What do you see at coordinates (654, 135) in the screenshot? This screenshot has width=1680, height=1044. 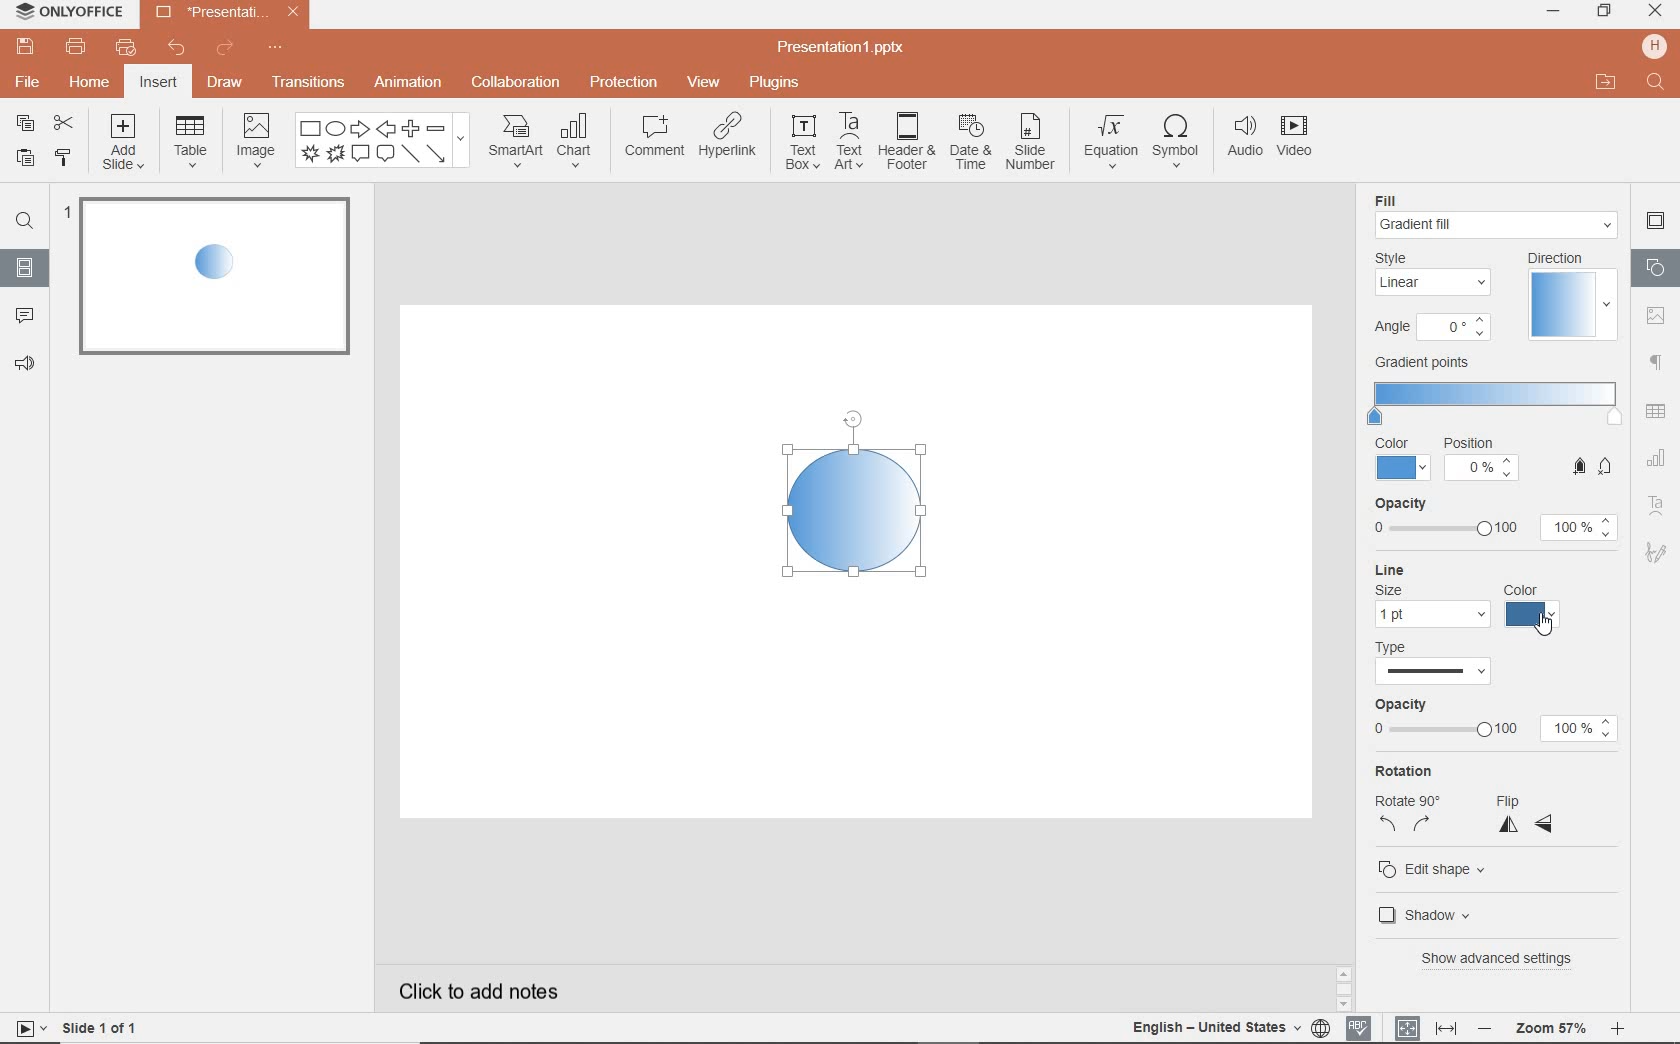 I see `comment` at bounding box center [654, 135].